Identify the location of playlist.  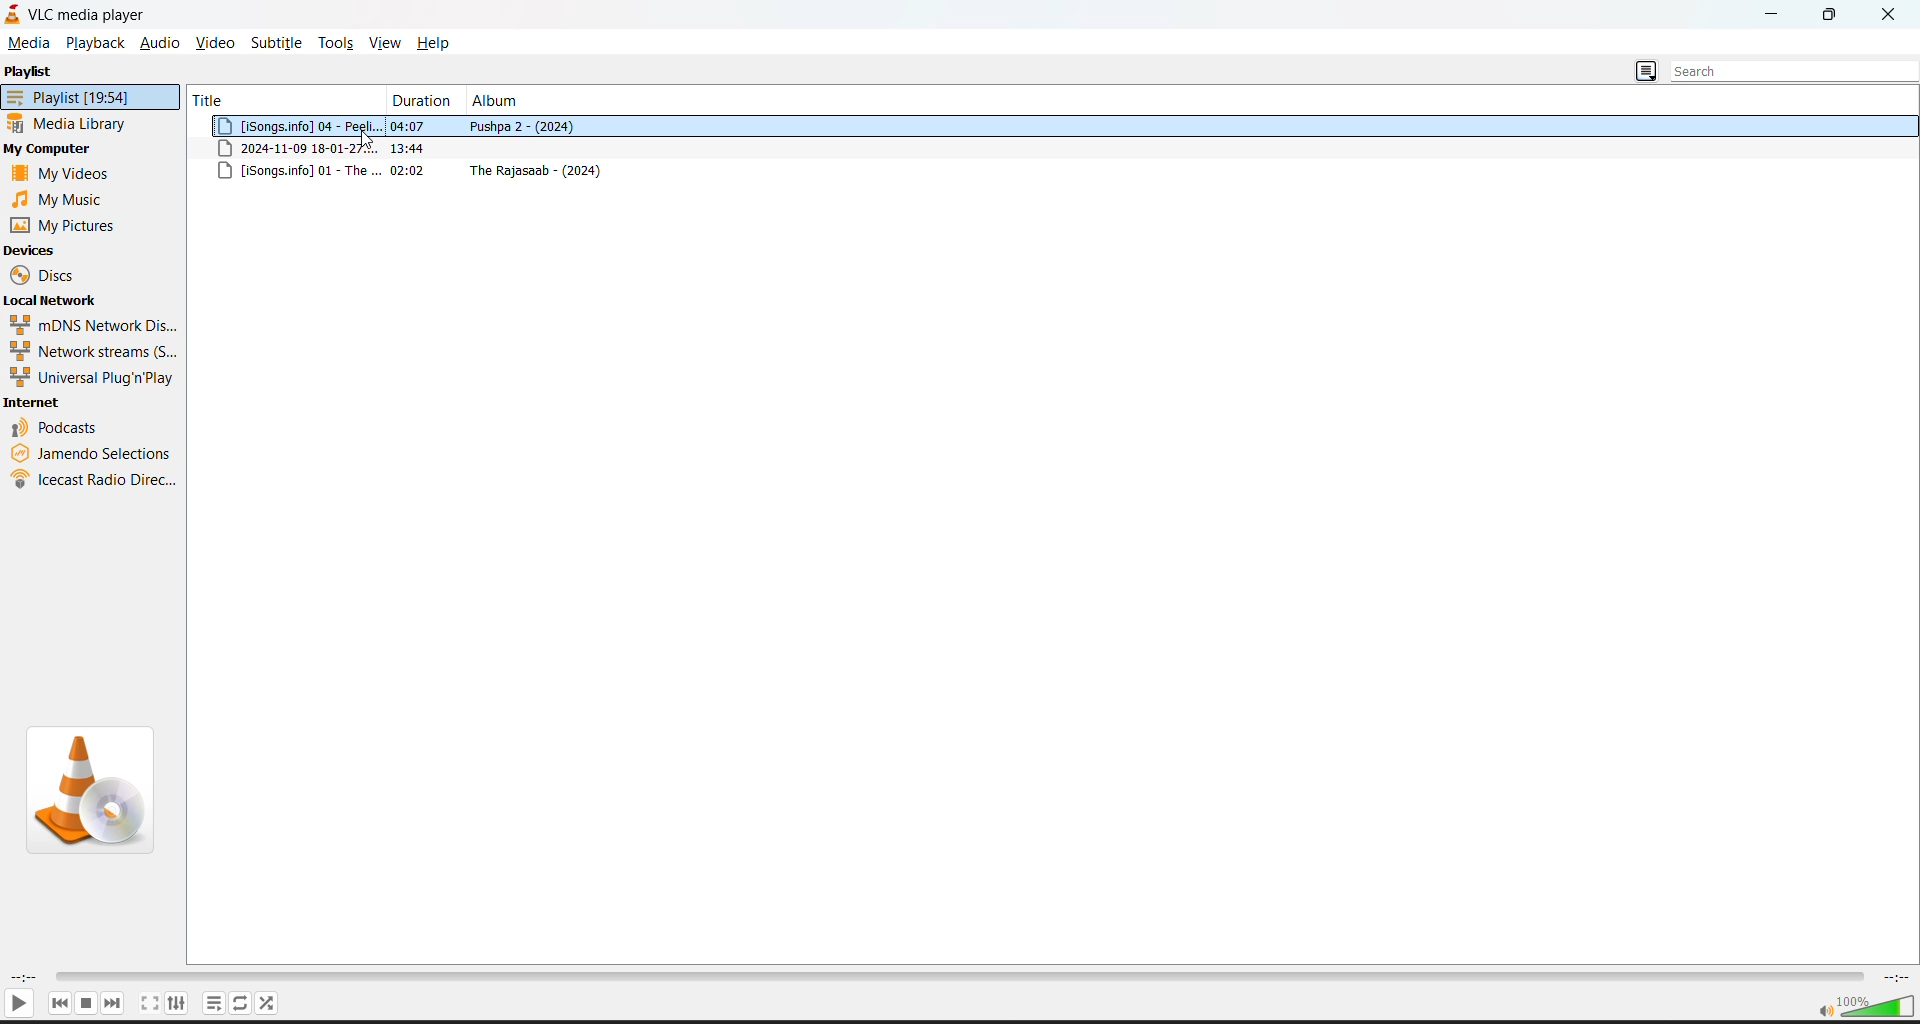
(31, 72).